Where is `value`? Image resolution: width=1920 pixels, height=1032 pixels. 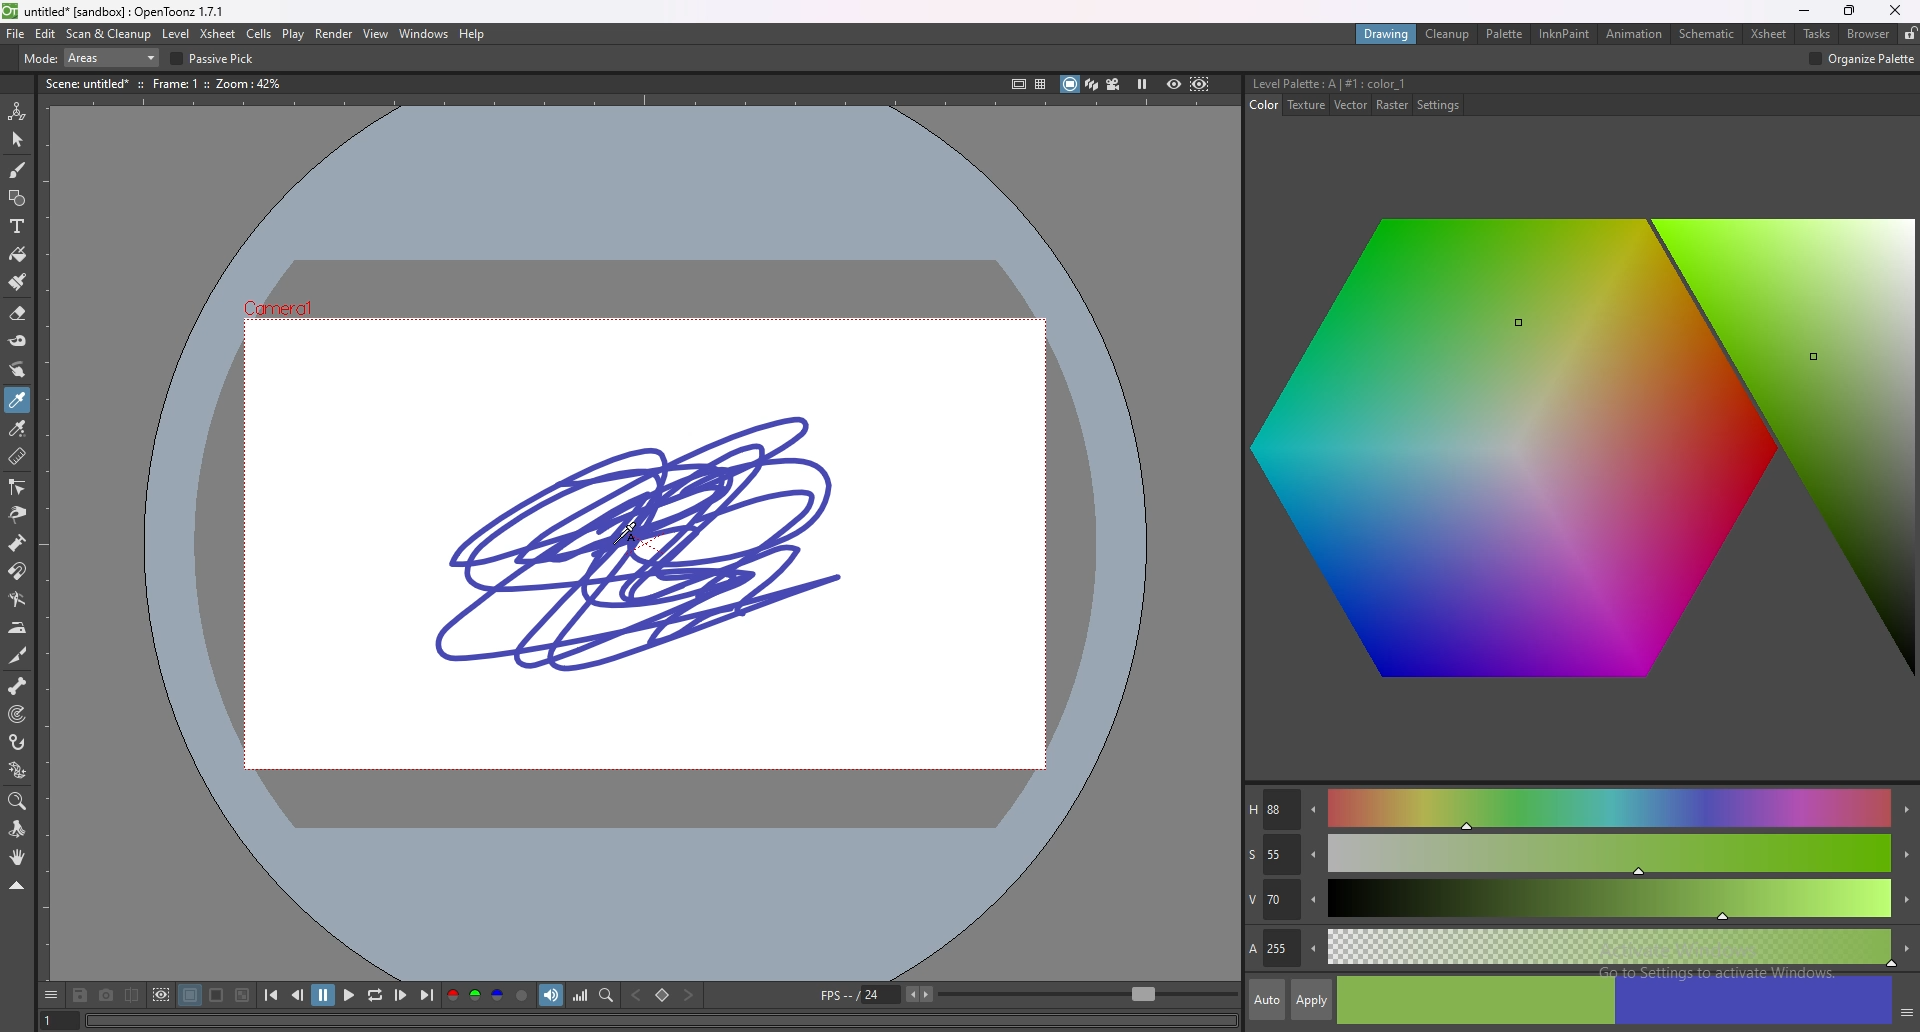
value is located at coordinates (1581, 901).